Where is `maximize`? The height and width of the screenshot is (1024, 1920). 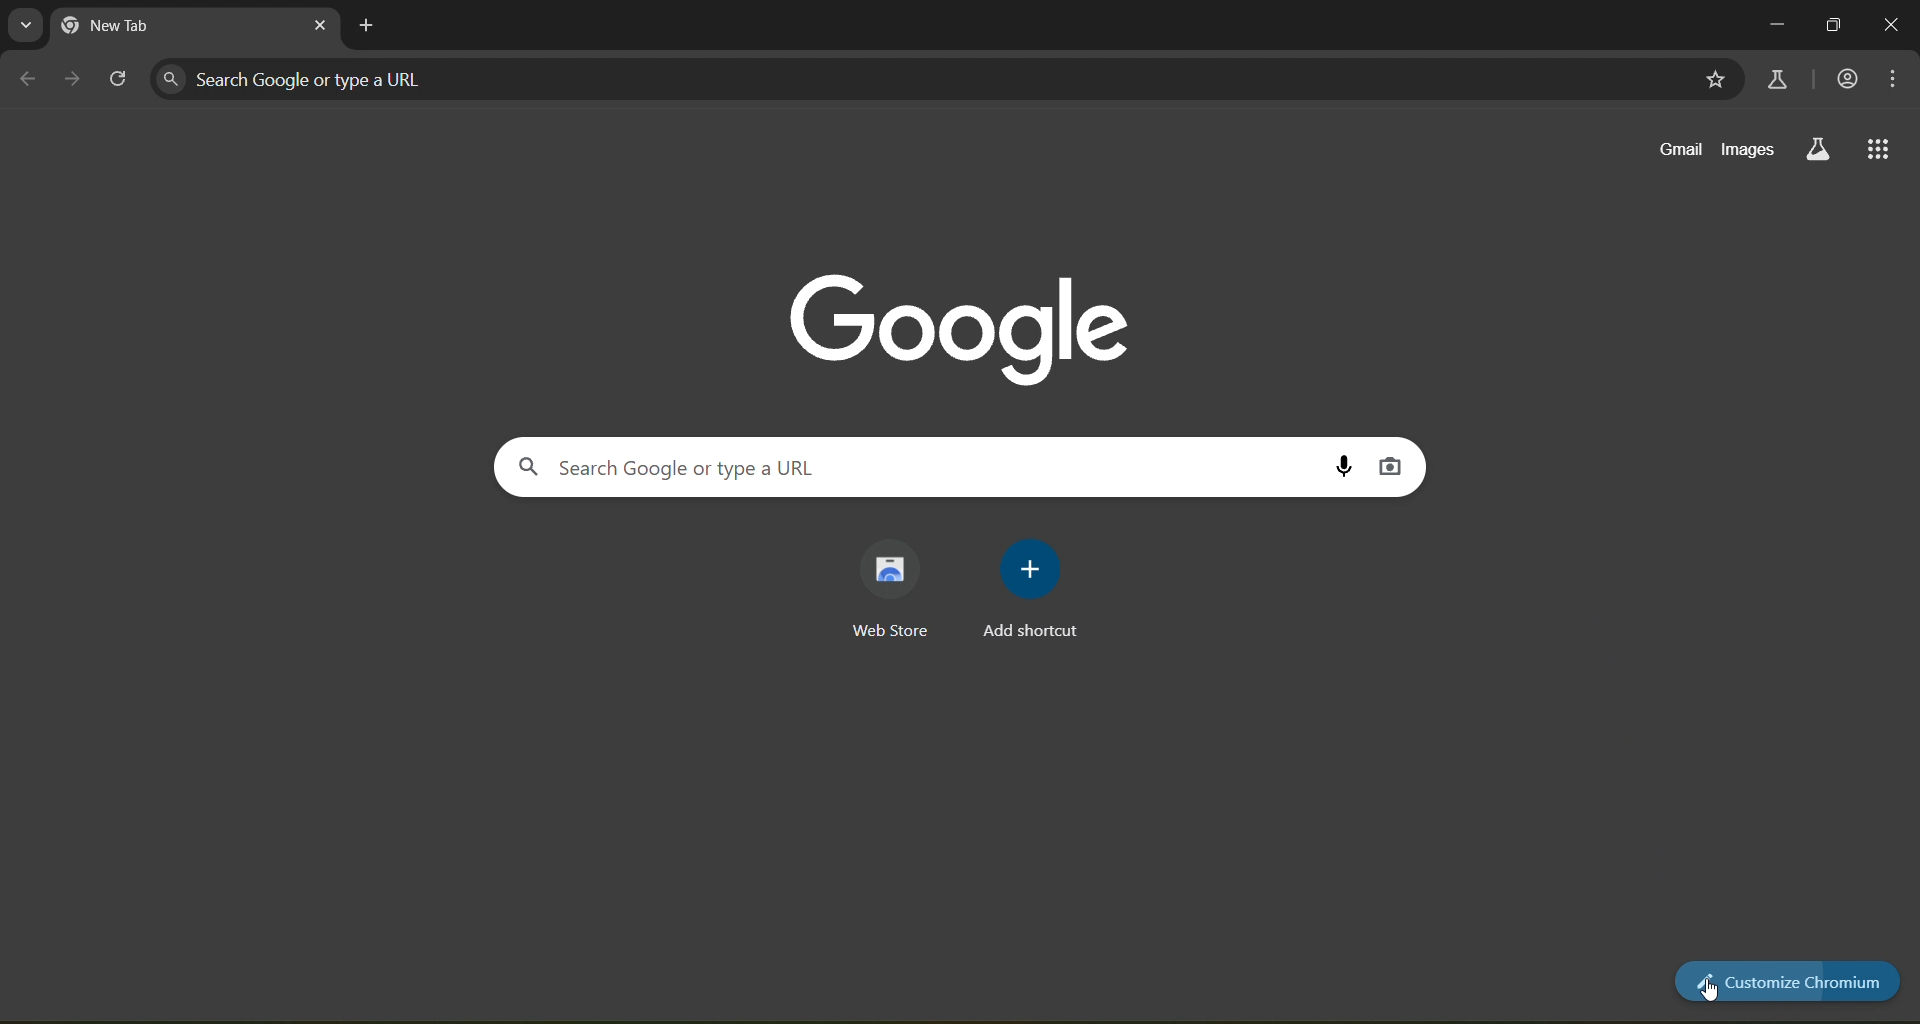
maximize is located at coordinates (1833, 25).